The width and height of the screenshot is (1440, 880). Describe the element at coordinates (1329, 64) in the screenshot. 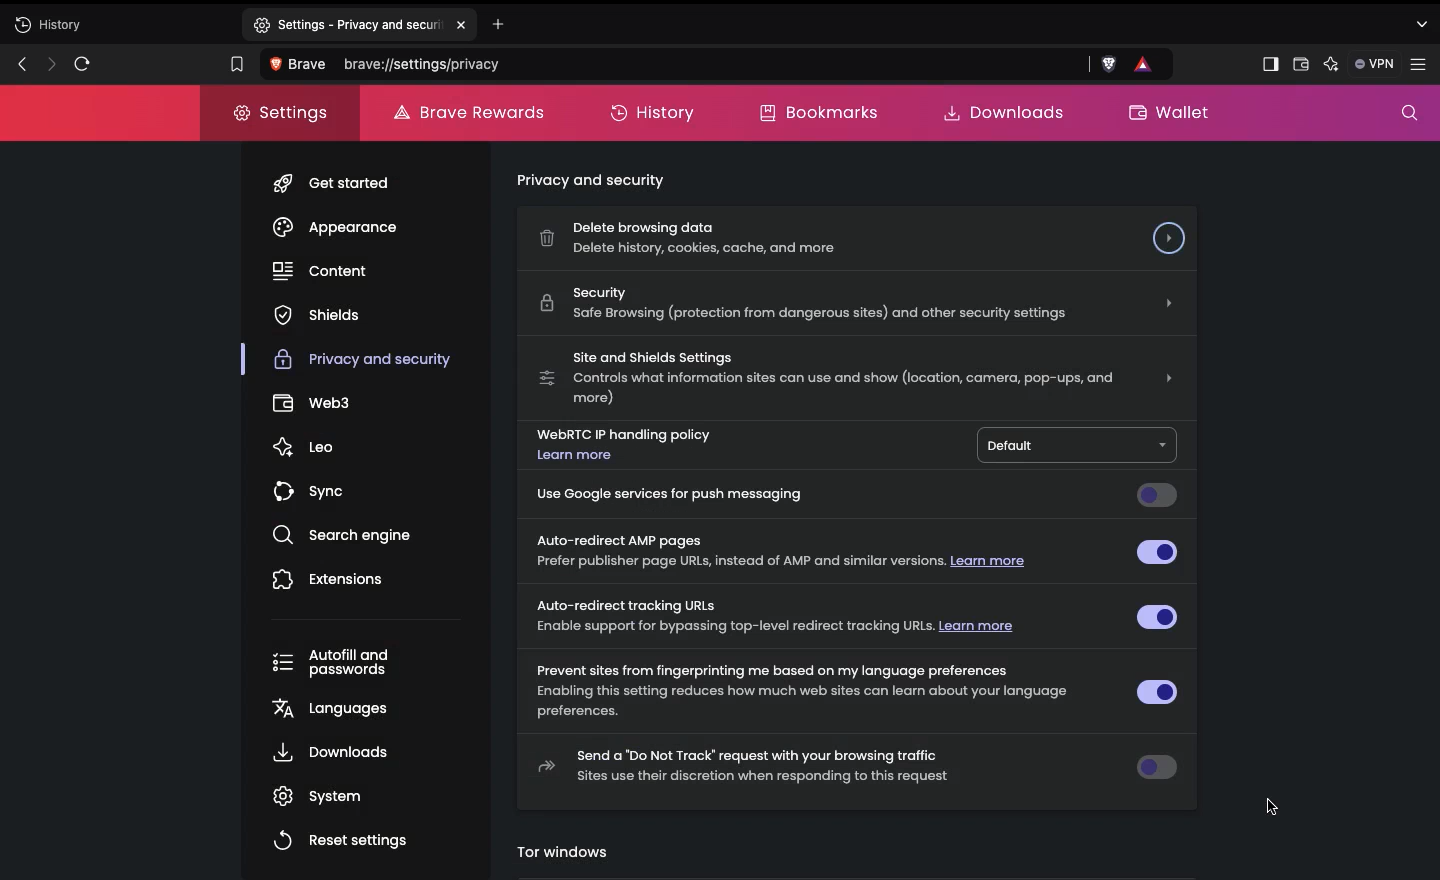

I see `AI` at that location.